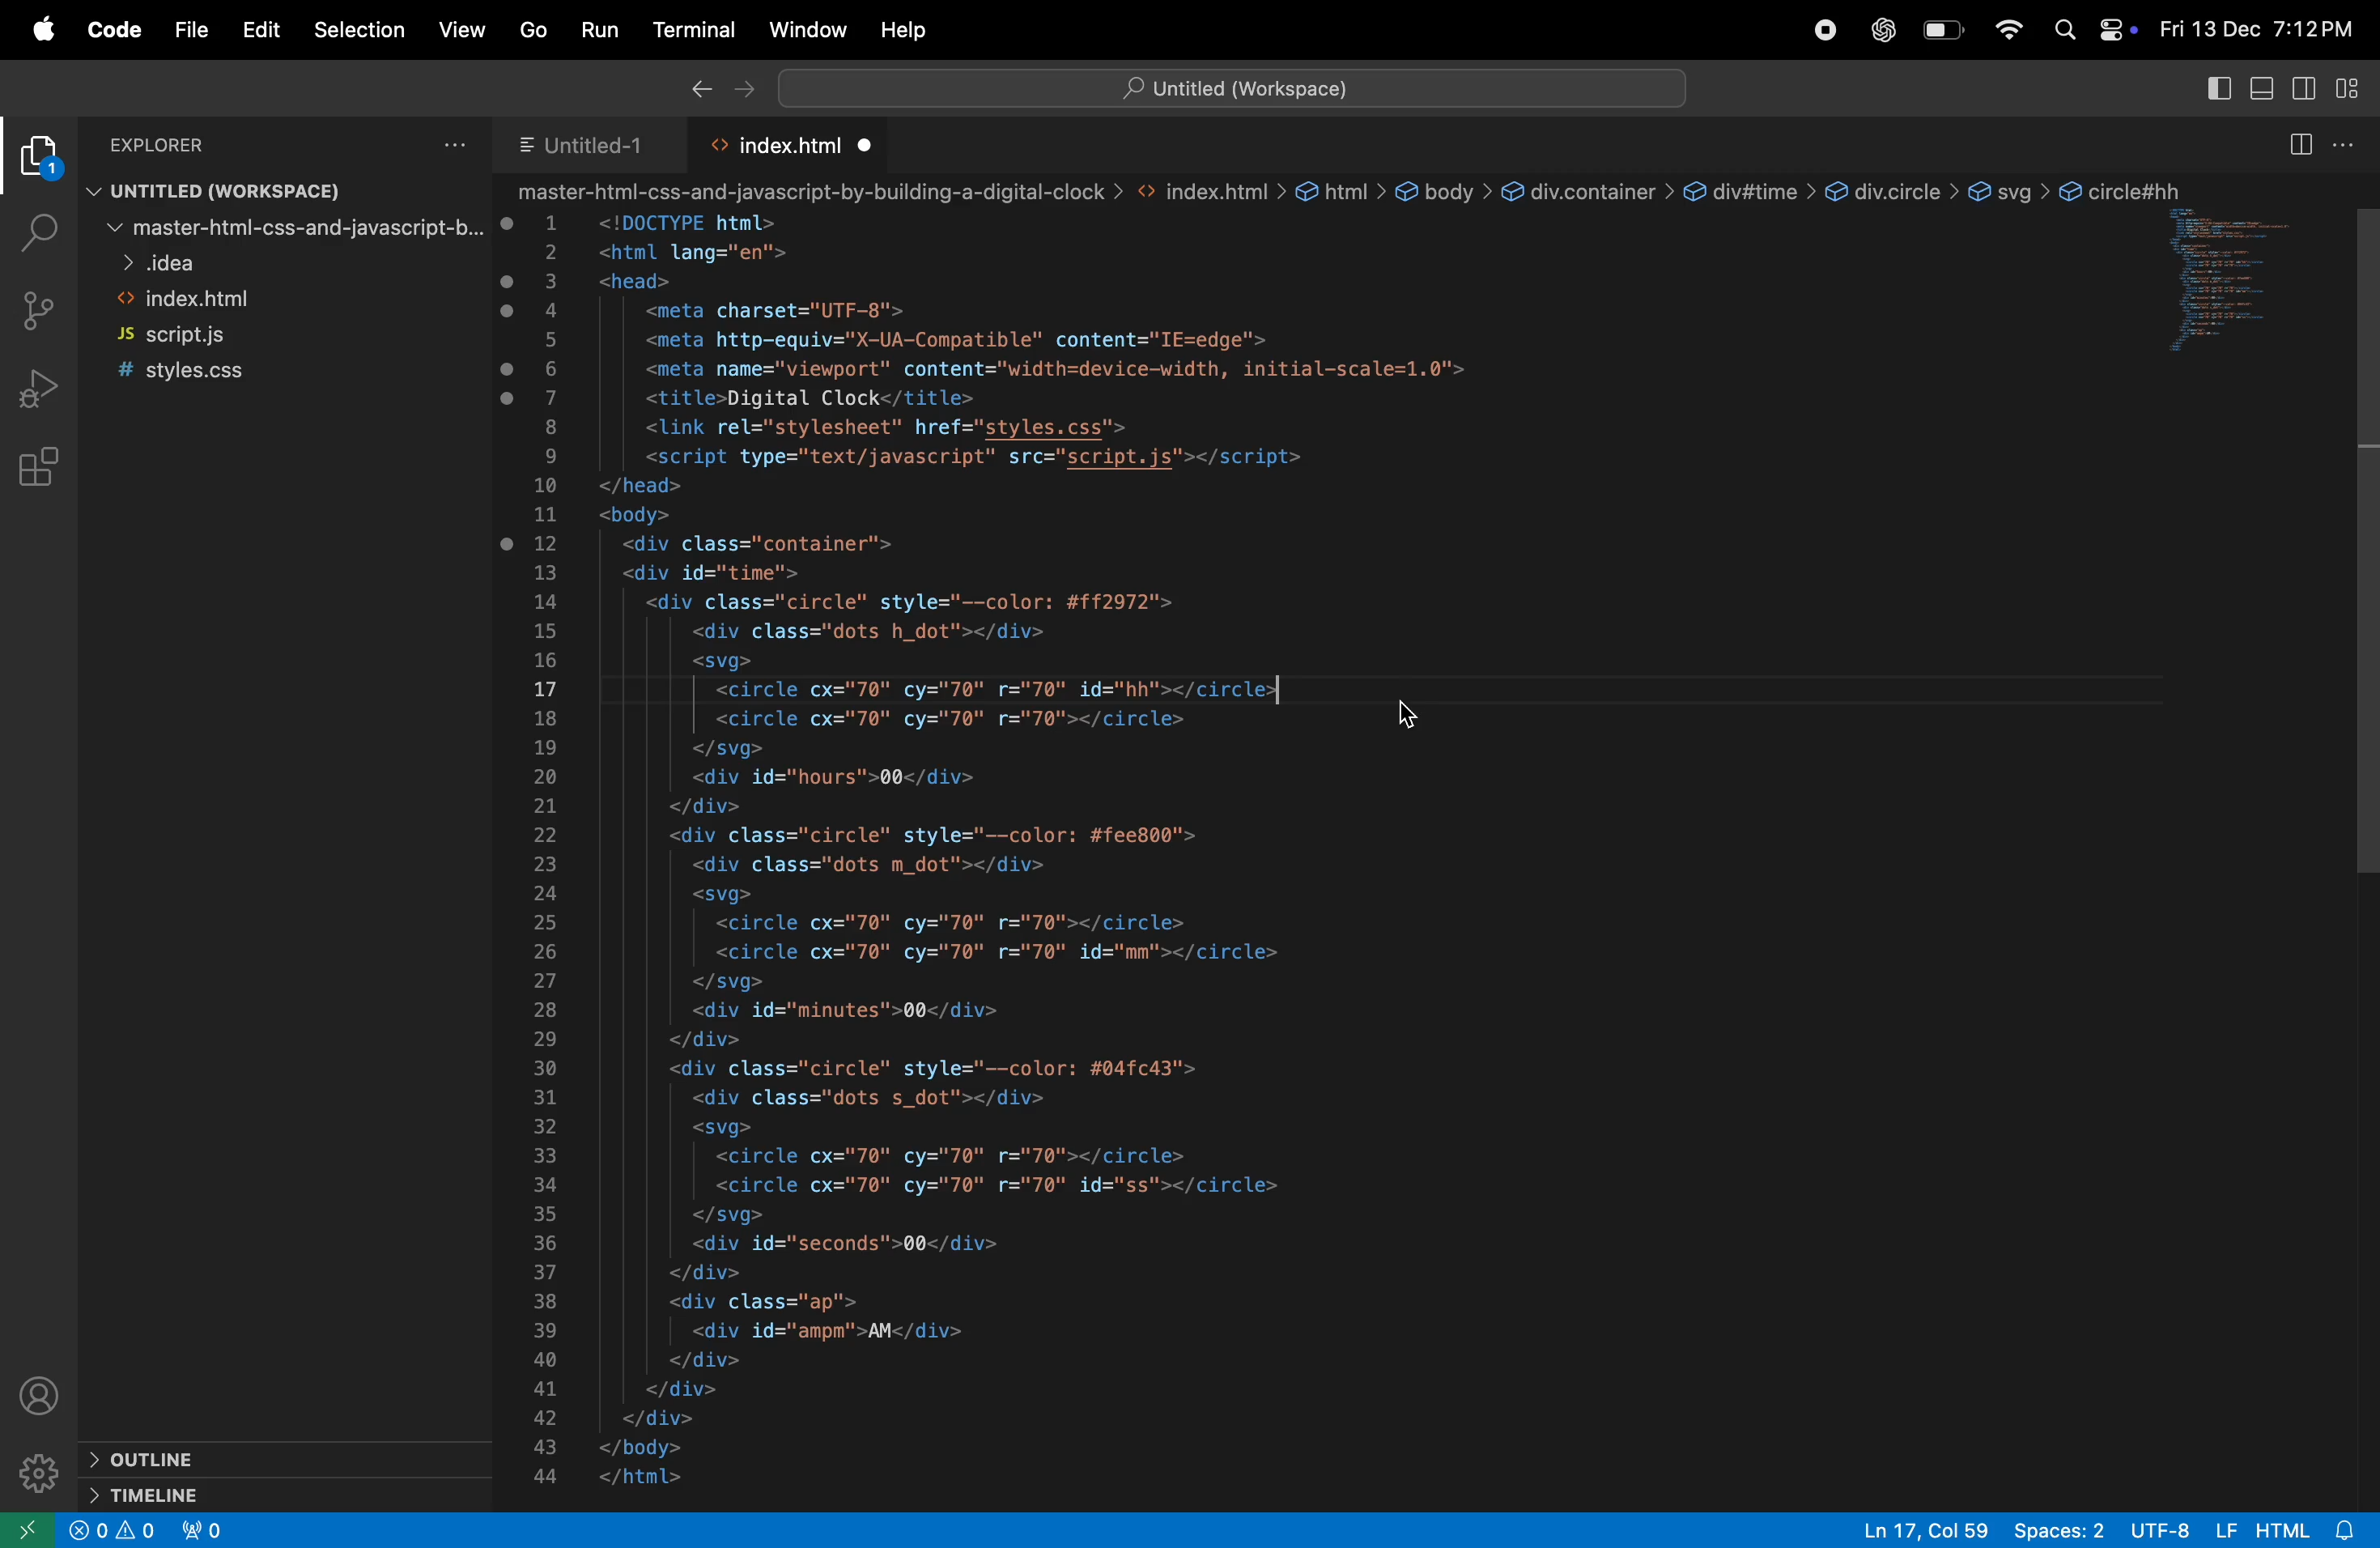  Describe the element at coordinates (1830, 29) in the screenshot. I see `record` at that location.